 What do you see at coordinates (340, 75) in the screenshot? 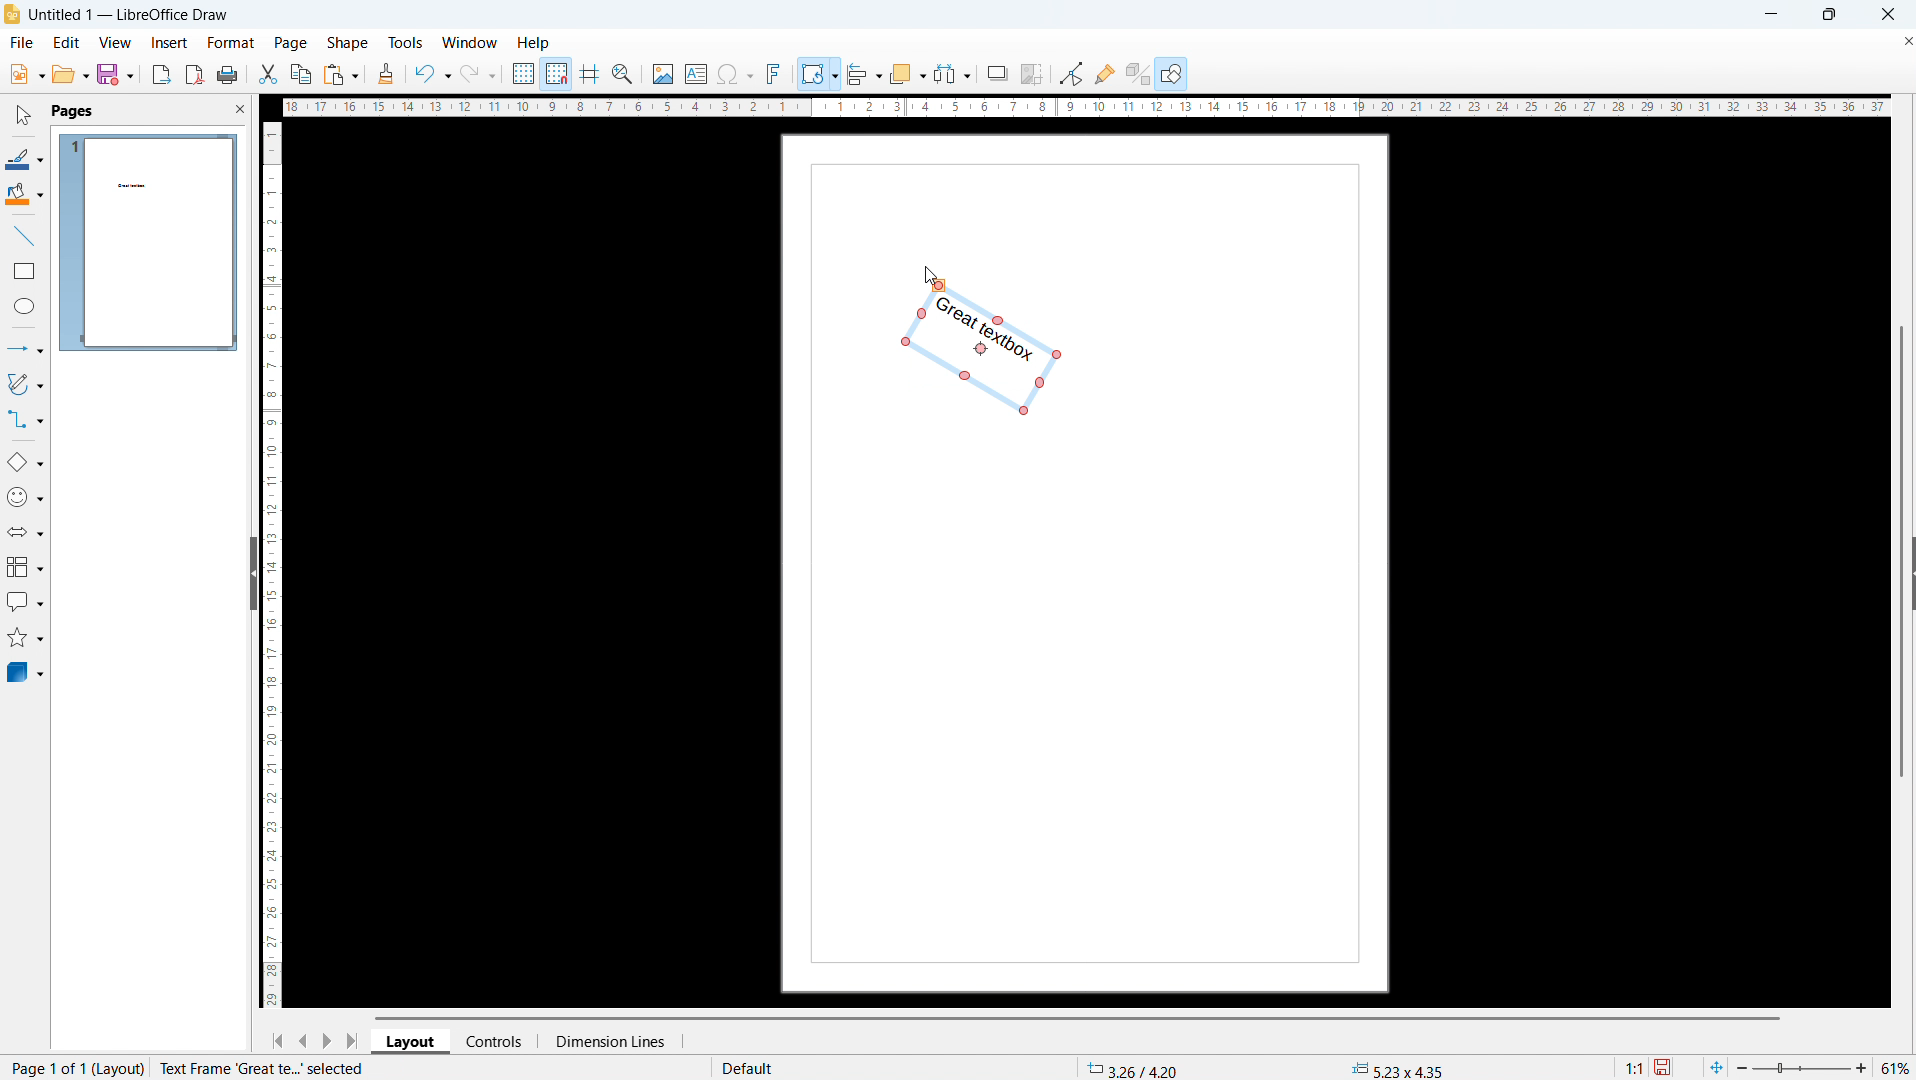
I see `paste` at bounding box center [340, 75].